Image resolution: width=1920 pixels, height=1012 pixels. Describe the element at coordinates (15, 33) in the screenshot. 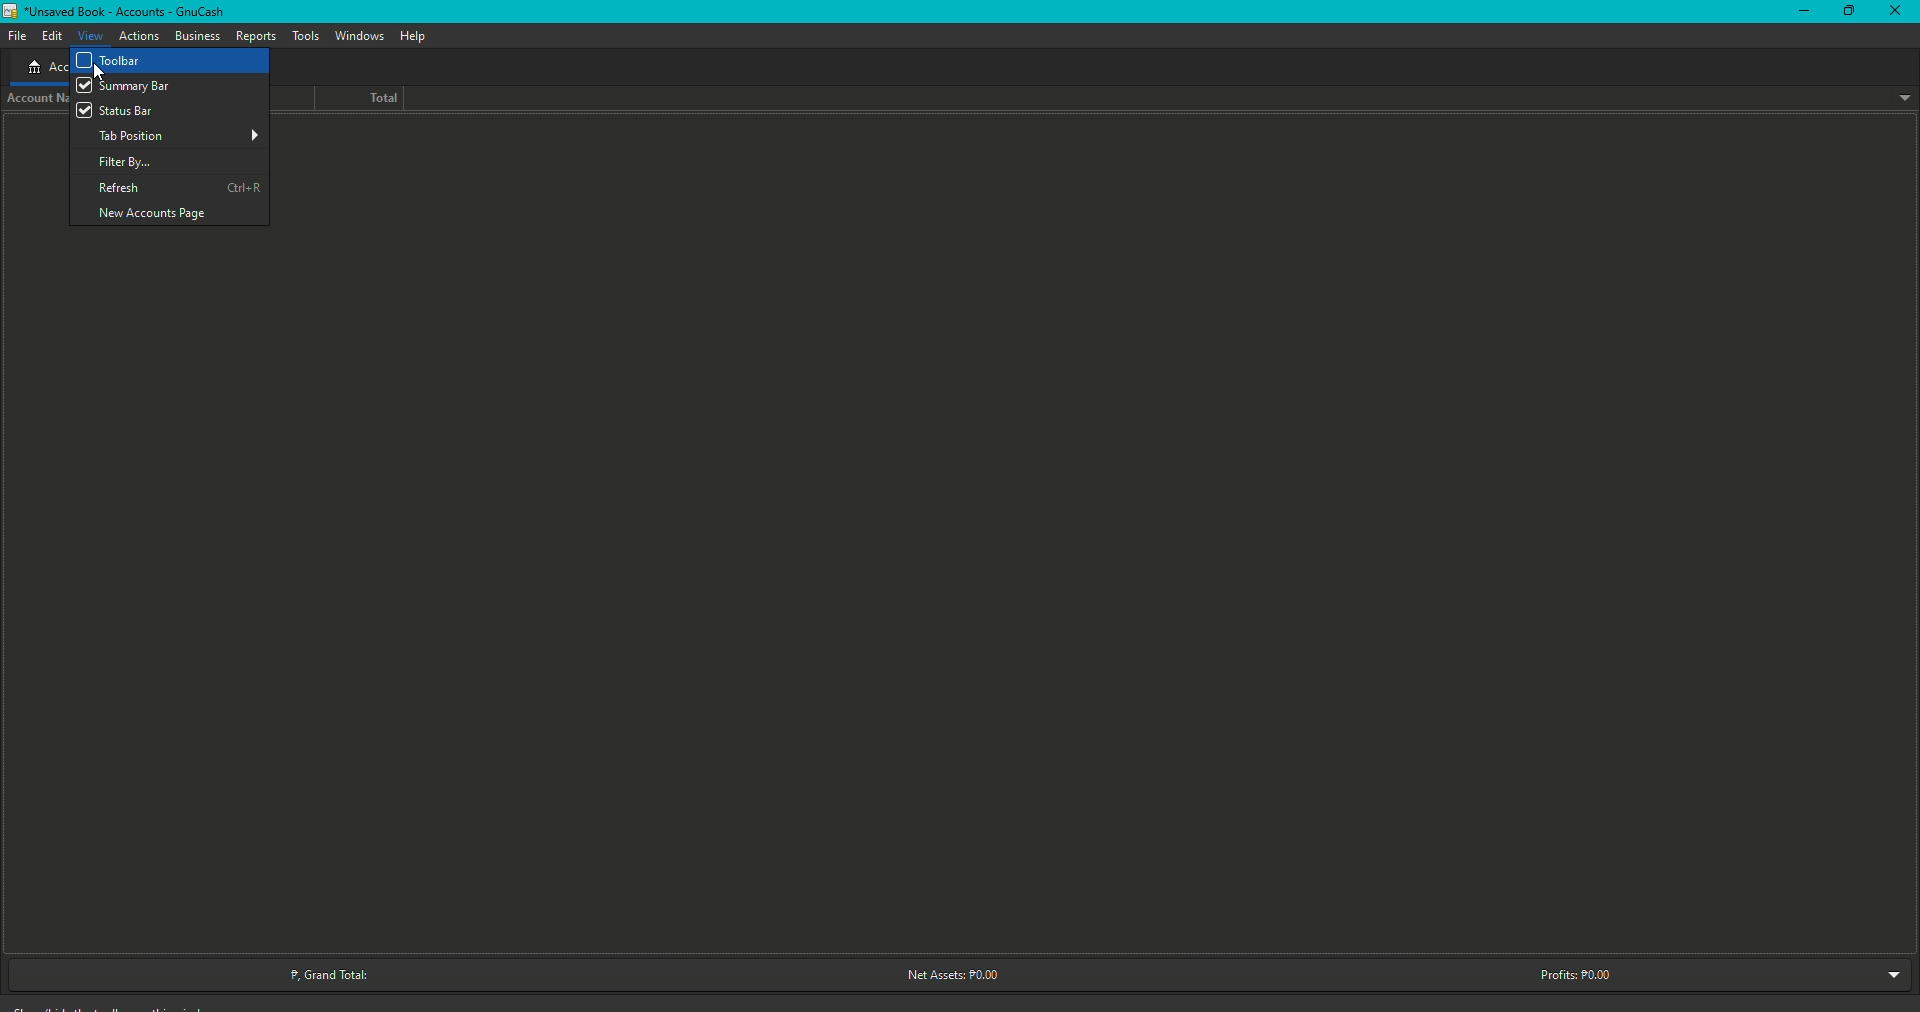

I see `File` at that location.